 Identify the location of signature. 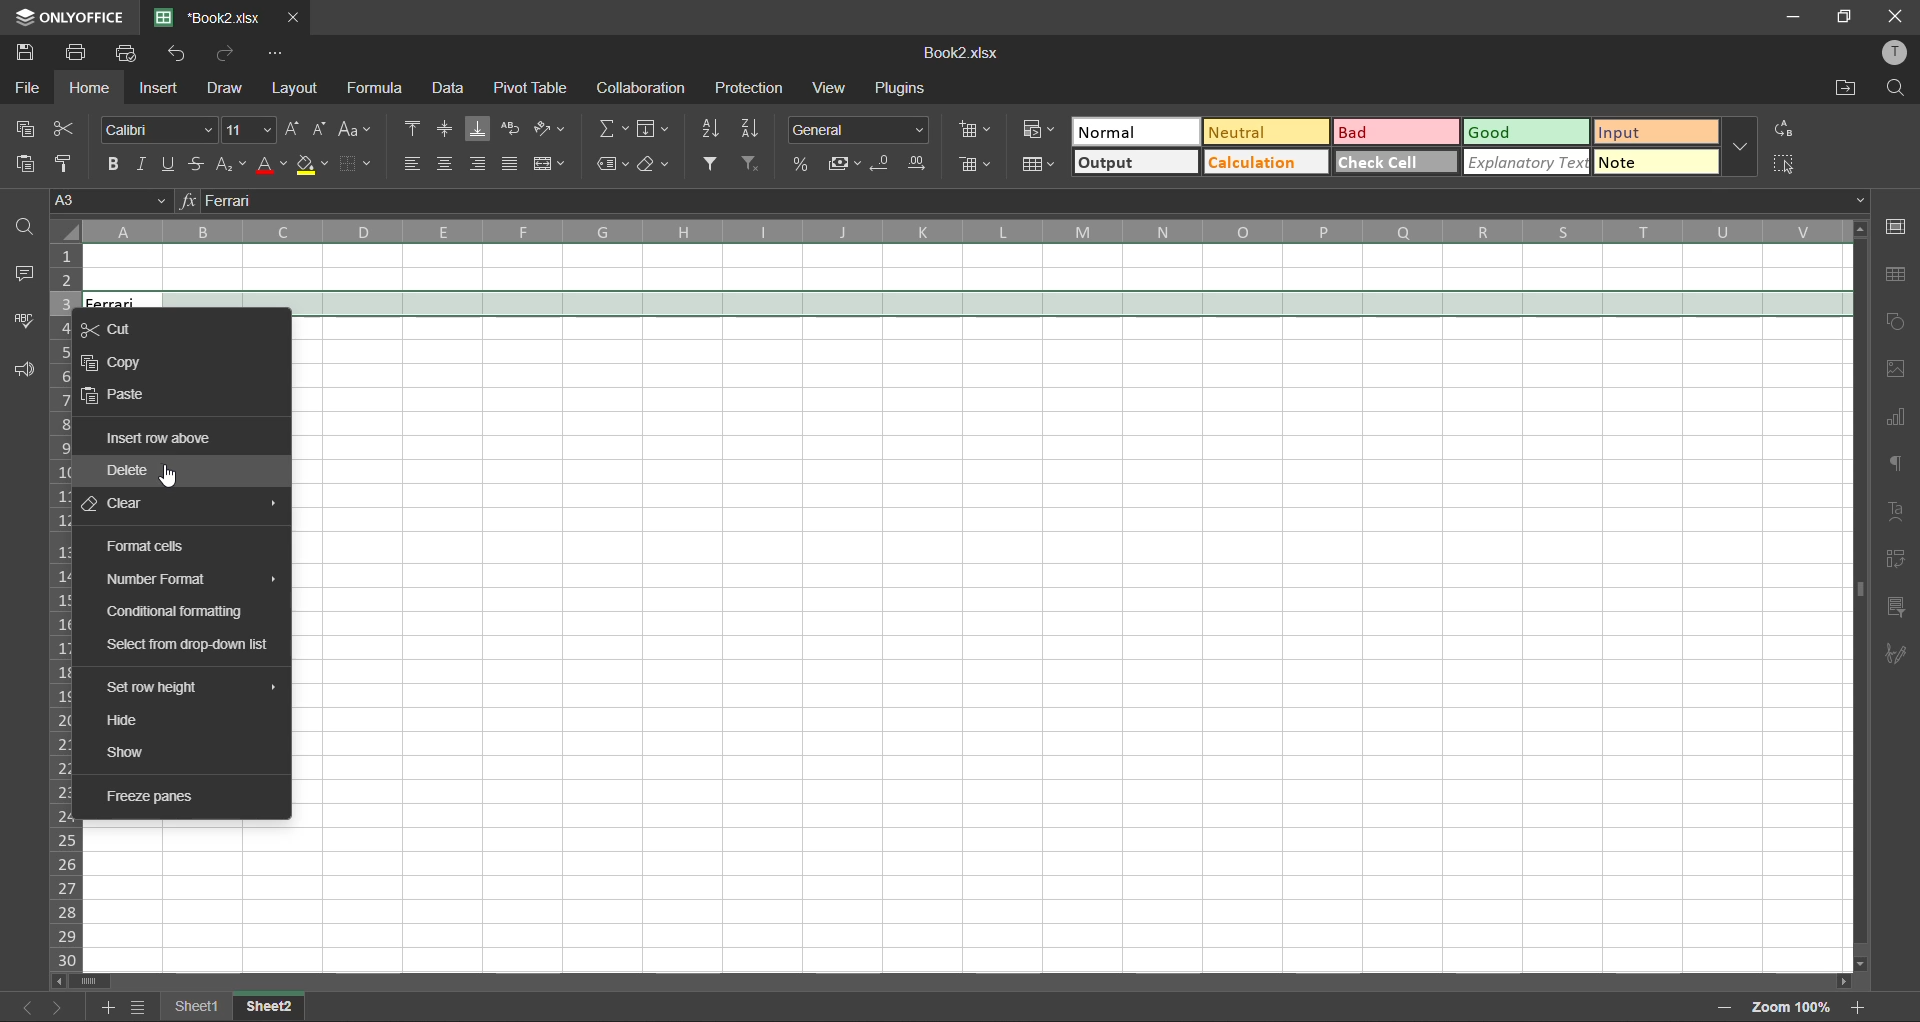
(1898, 654).